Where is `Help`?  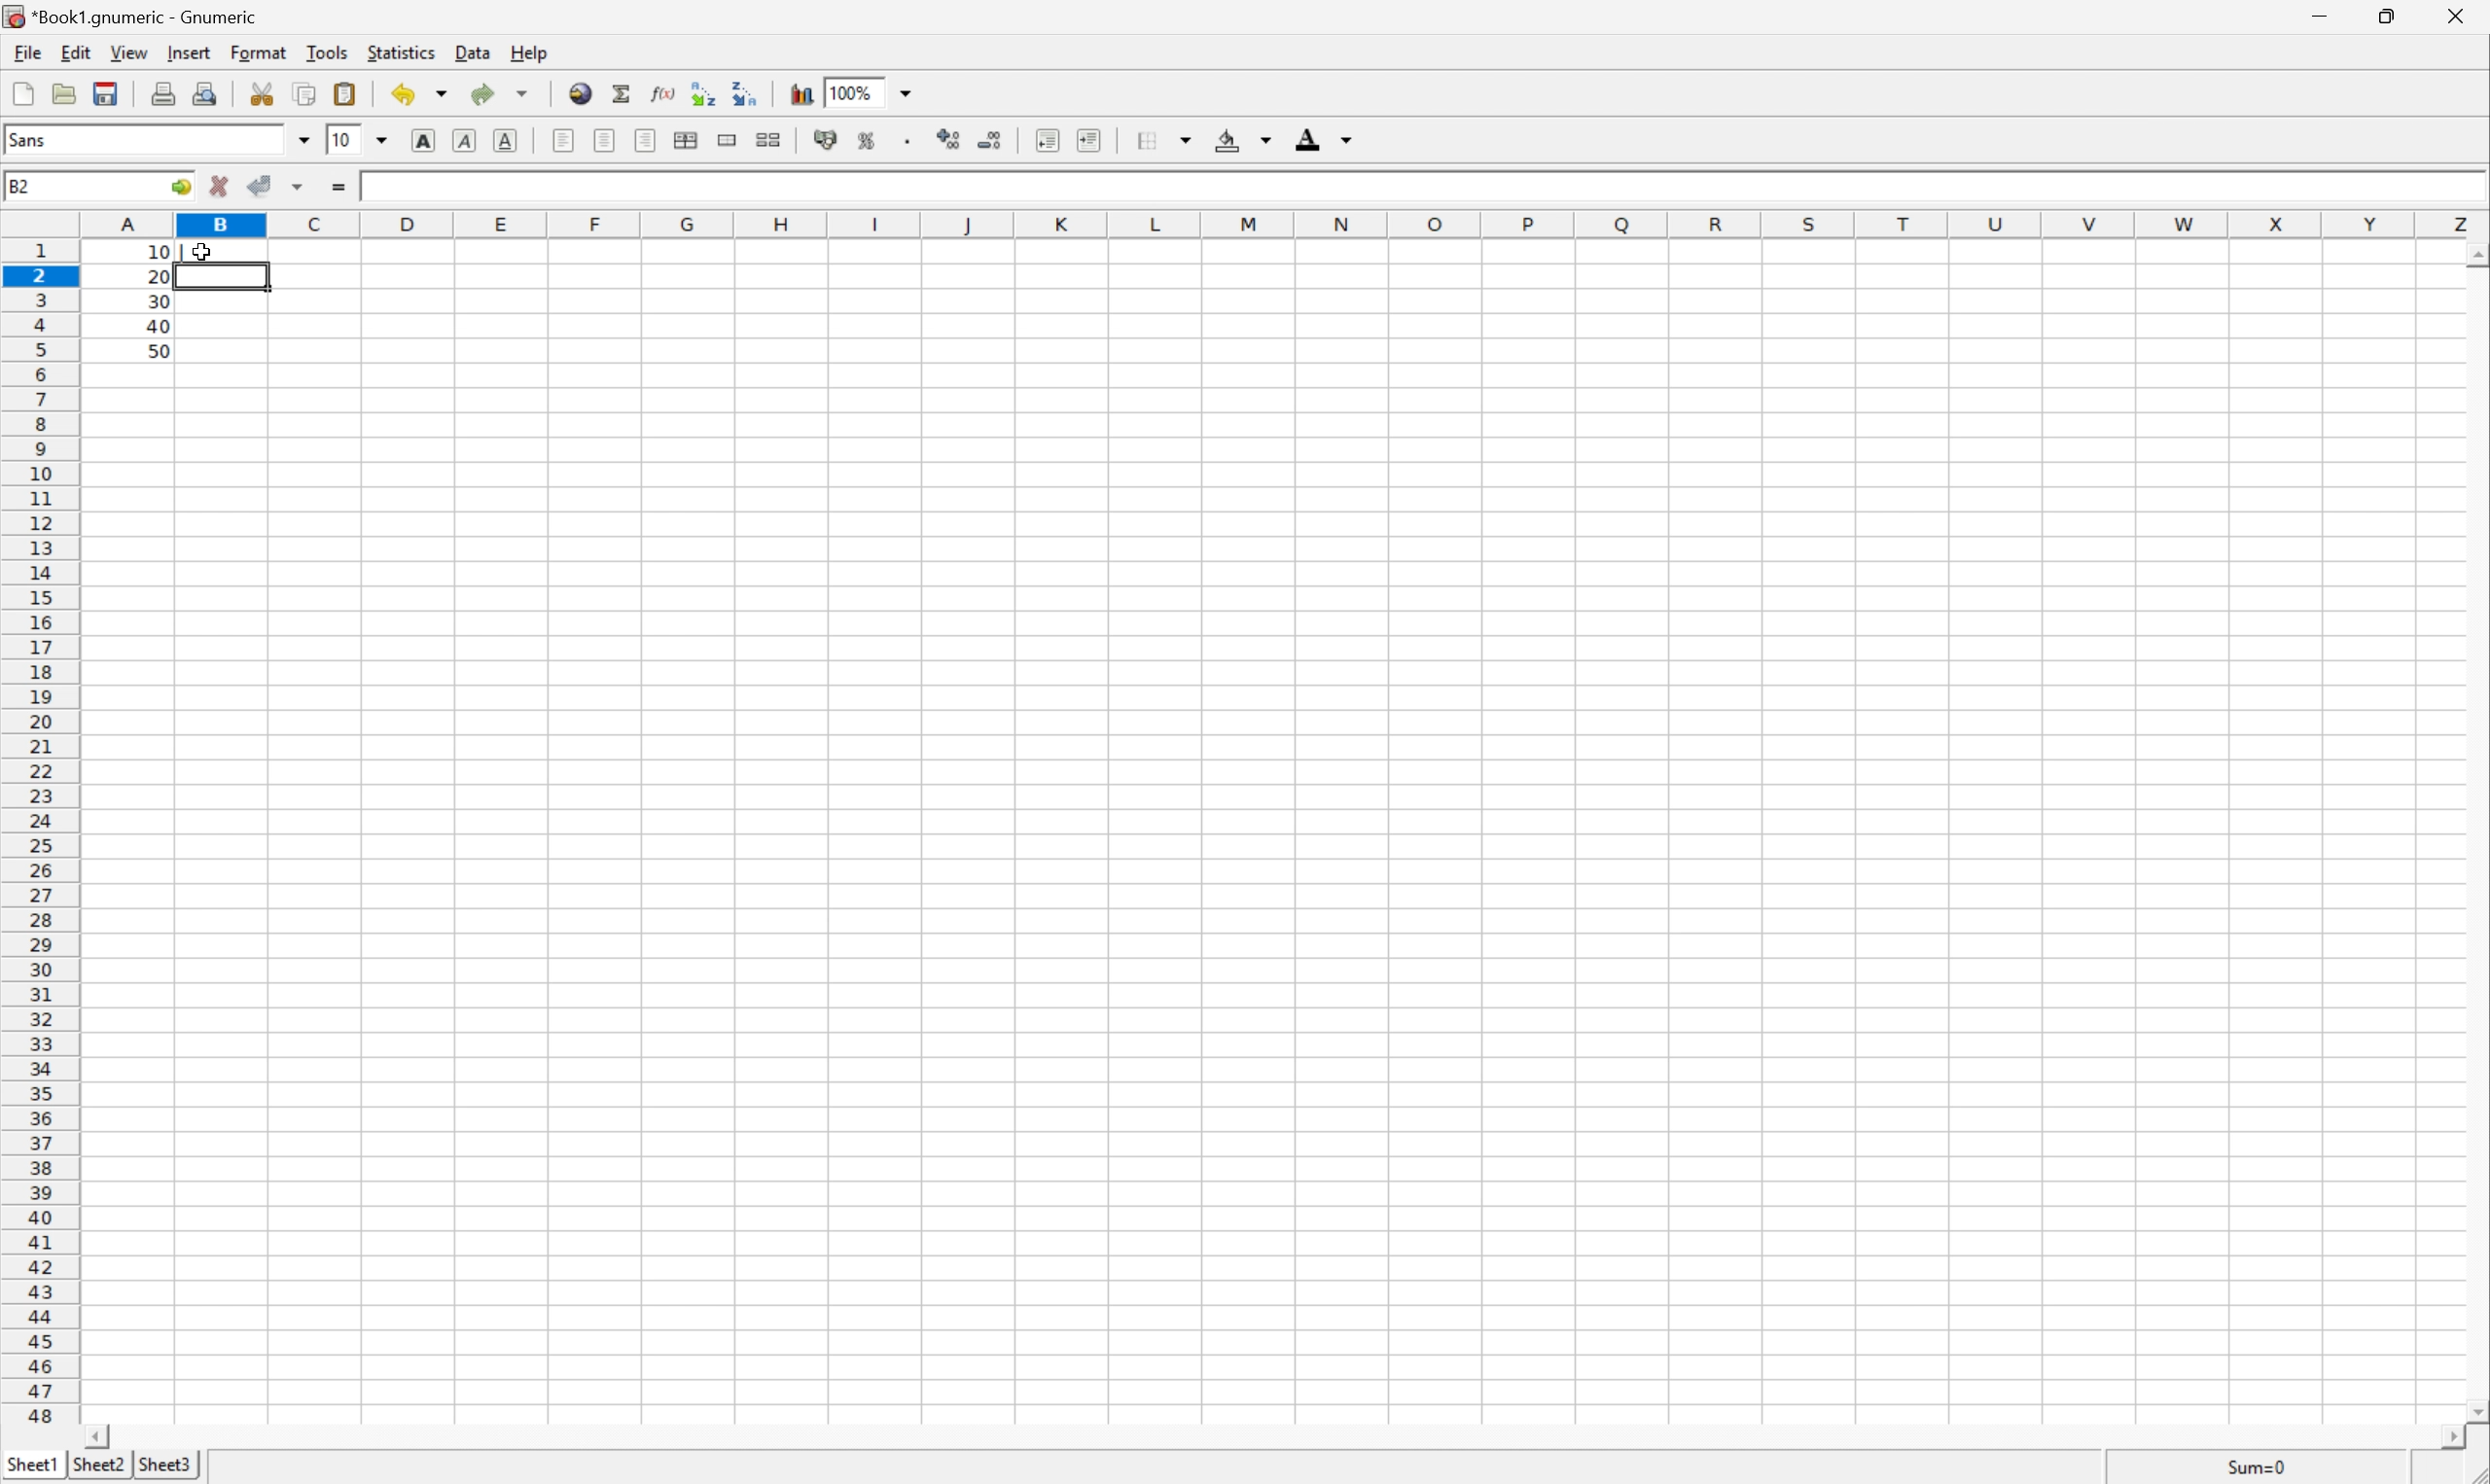
Help is located at coordinates (526, 52).